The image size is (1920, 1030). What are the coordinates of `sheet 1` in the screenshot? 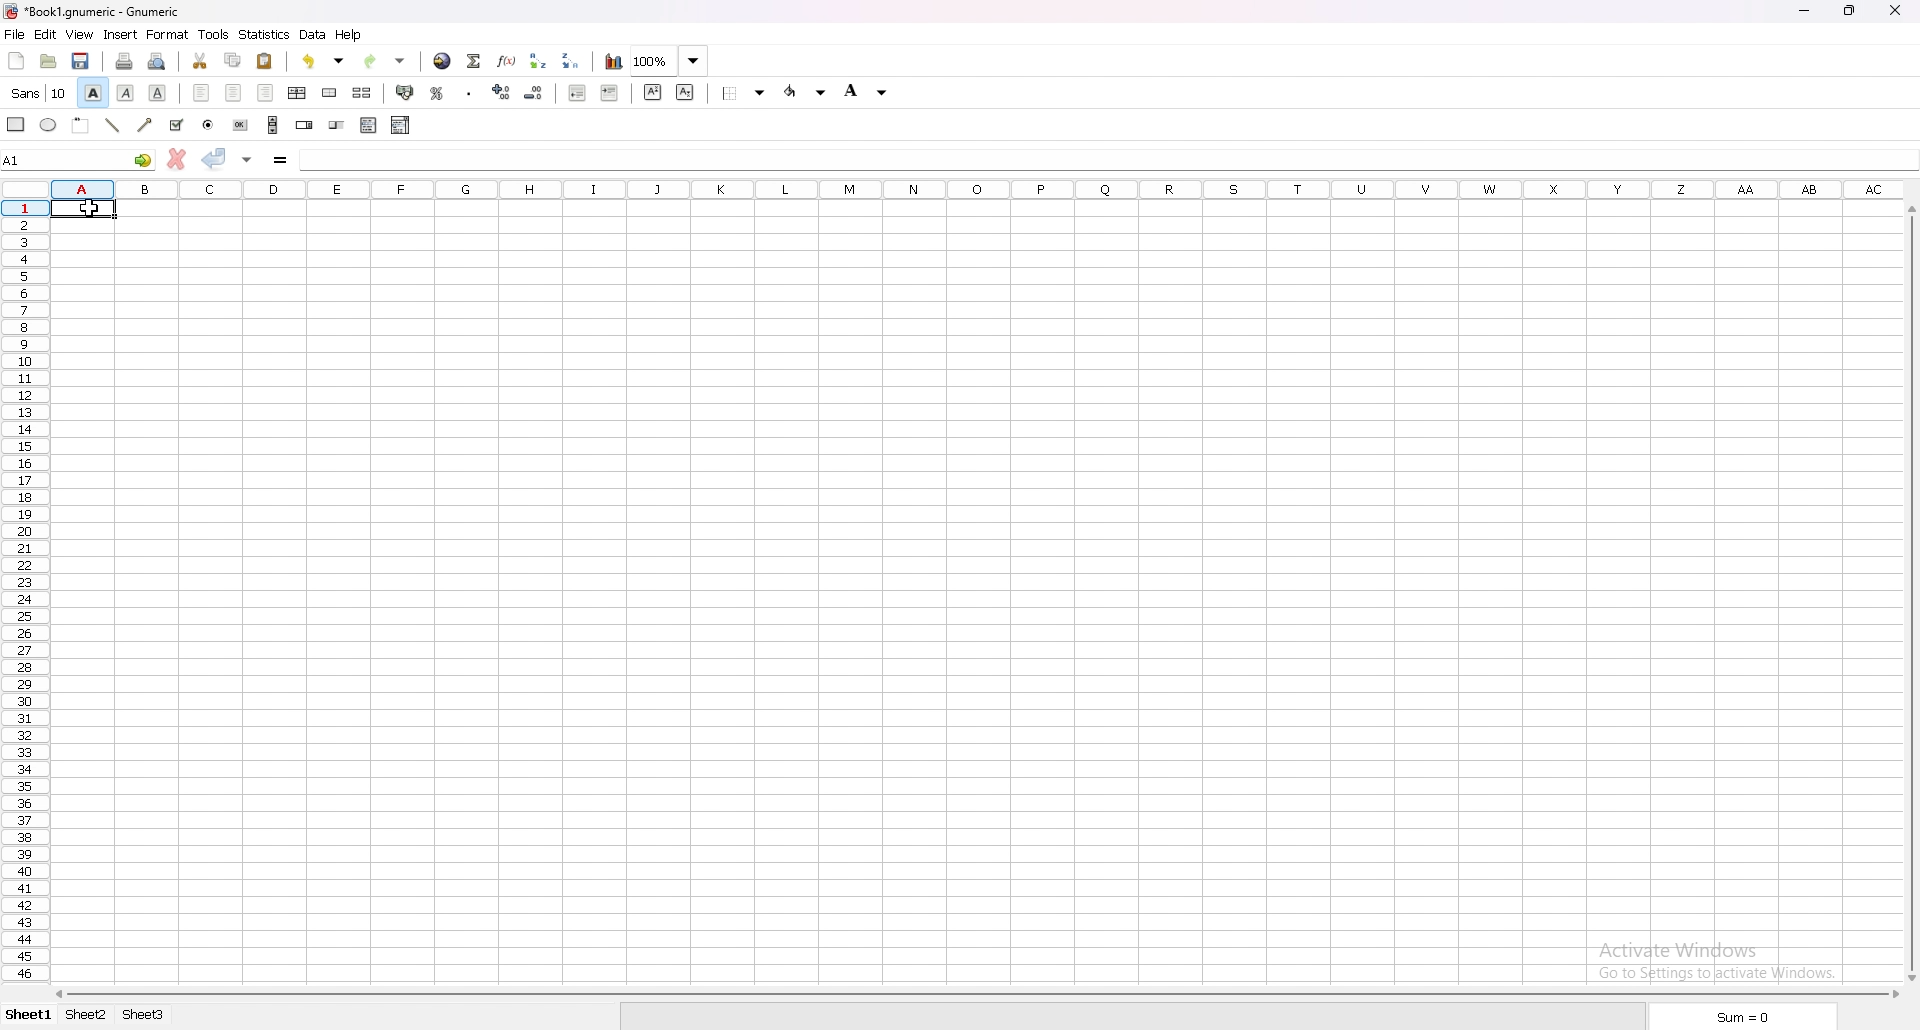 It's located at (30, 1016).